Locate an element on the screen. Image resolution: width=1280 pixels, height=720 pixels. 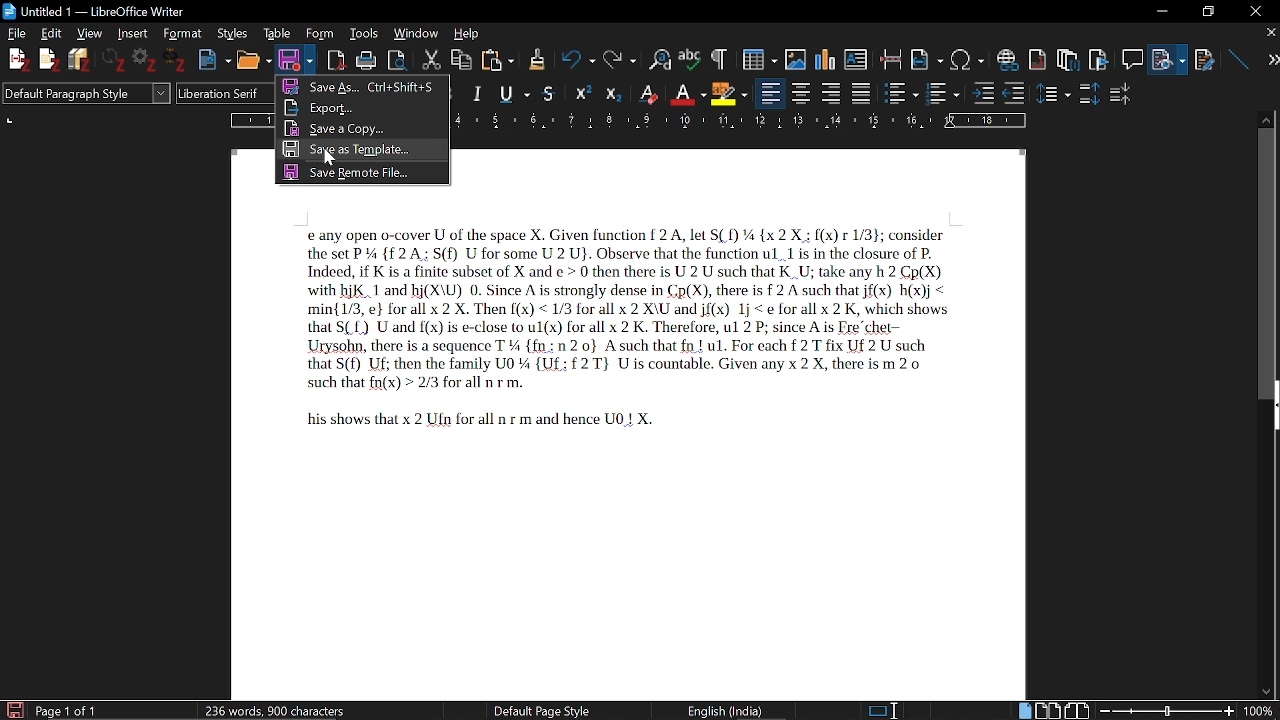
Table is located at coordinates (277, 33).